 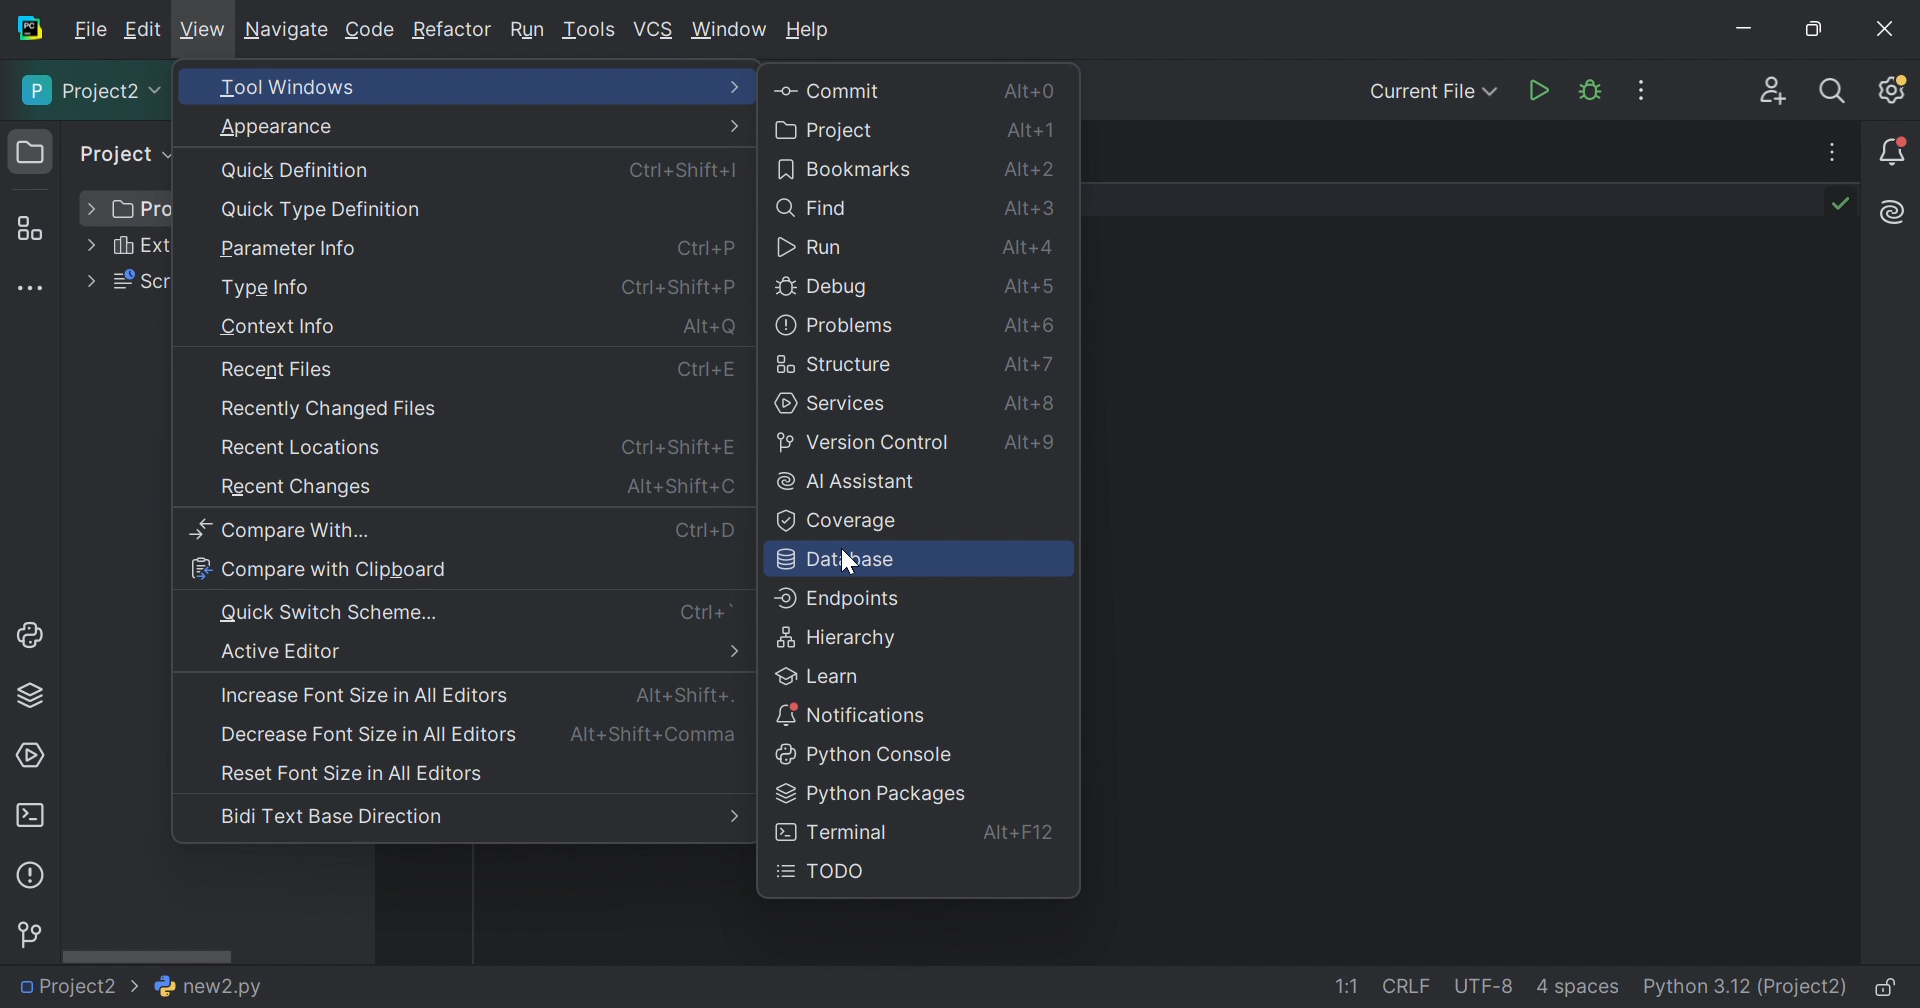 I want to click on Project, so click(x=126, y=154).